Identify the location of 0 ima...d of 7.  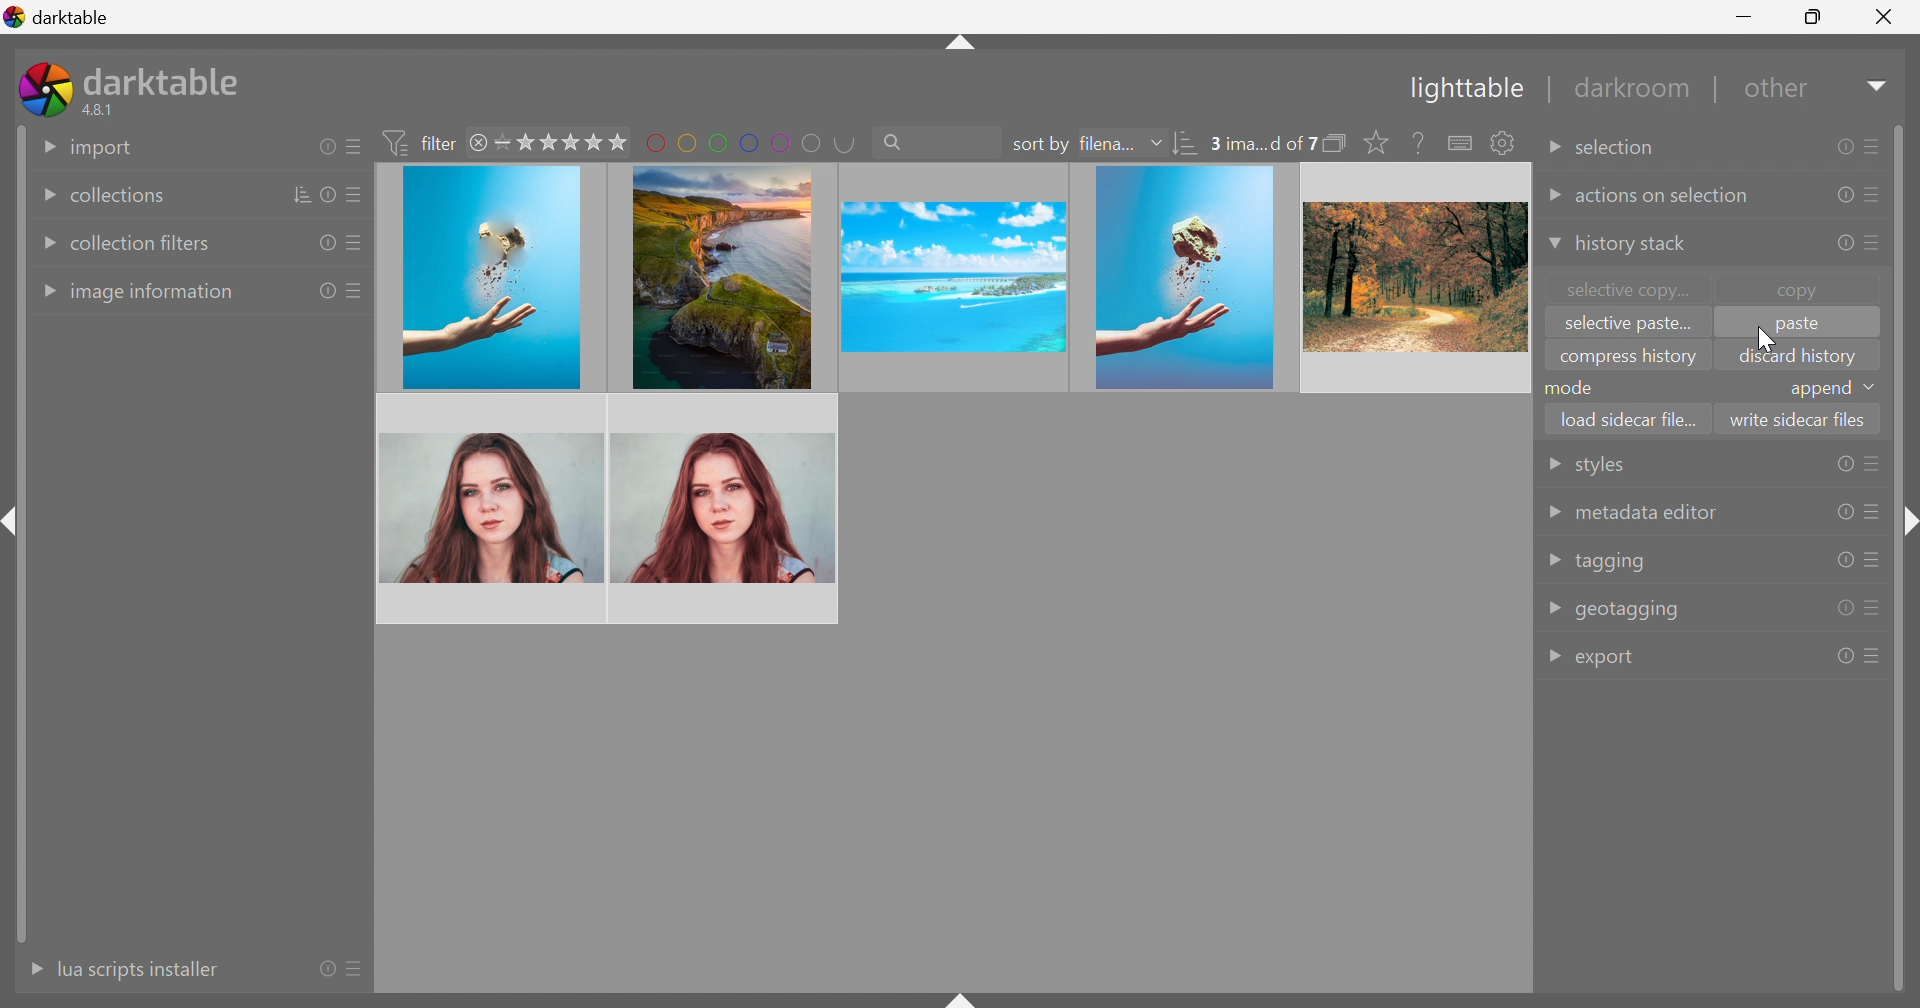
(1263, 144).